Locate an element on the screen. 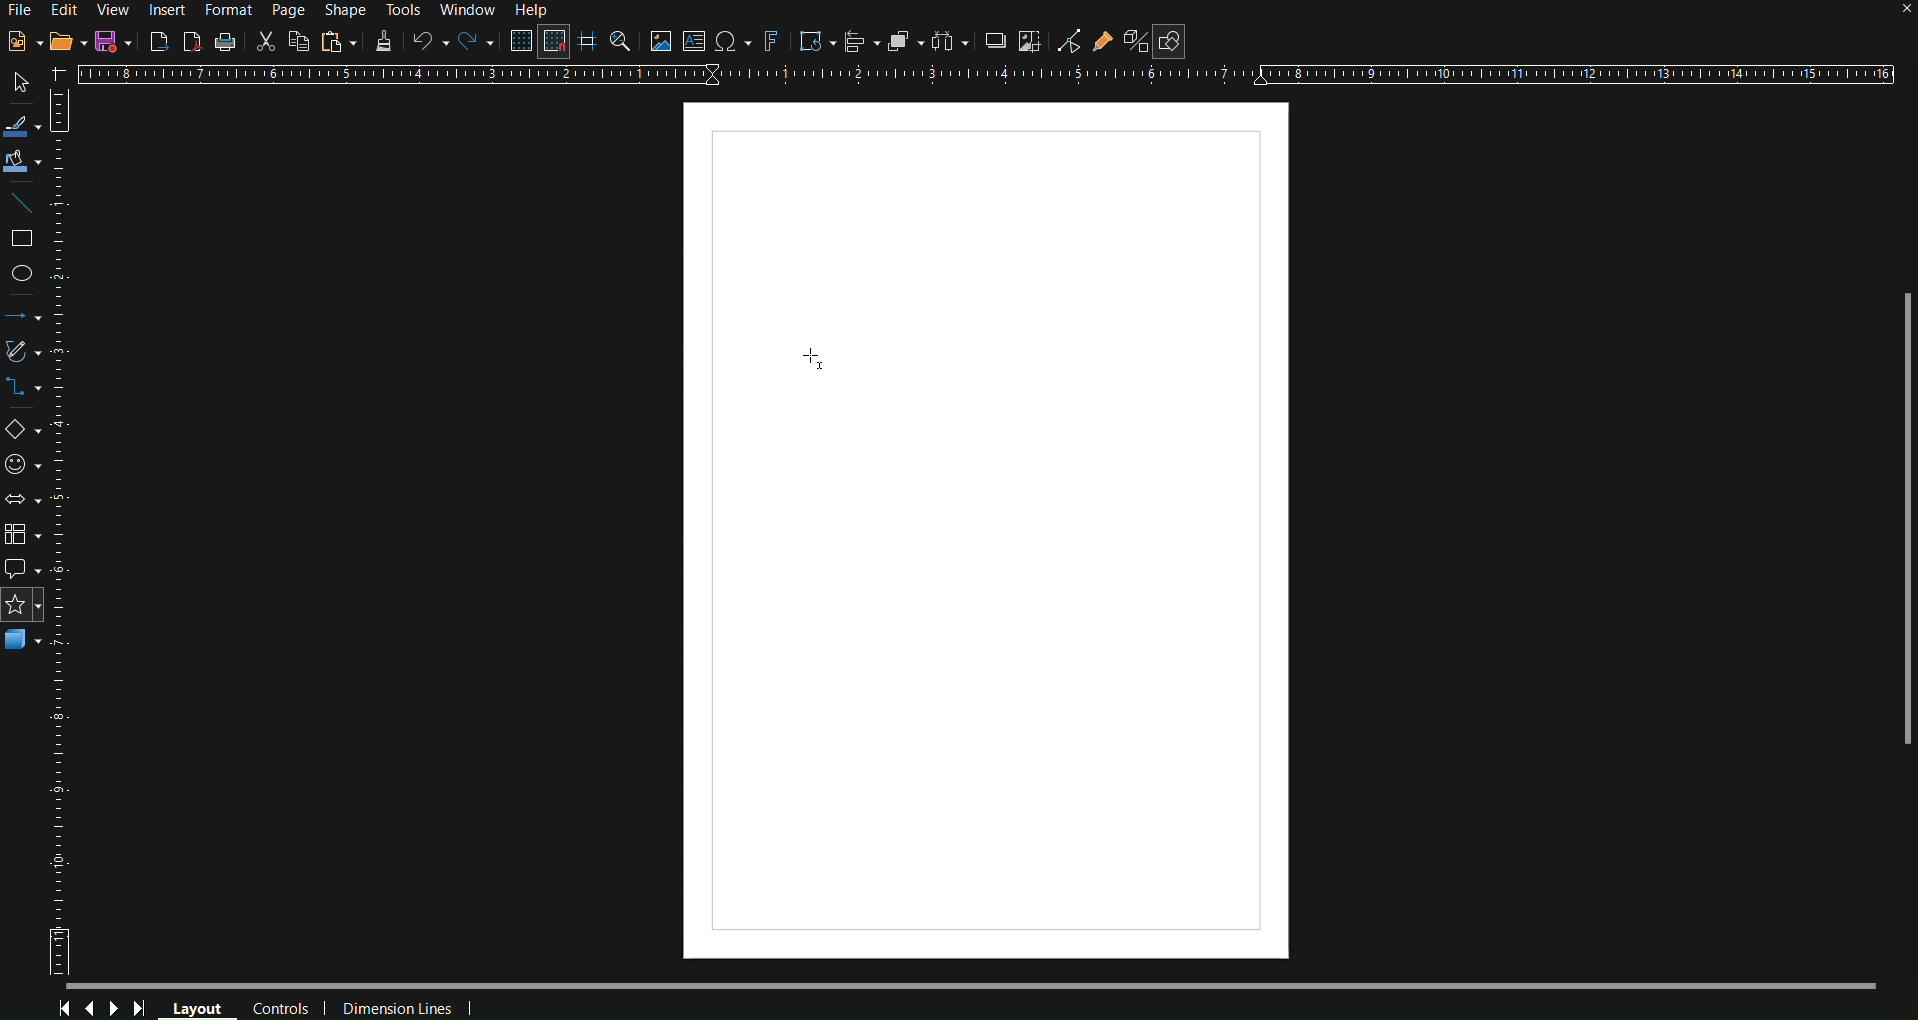 This screenshot has width=1918, height=1020. Select is located at coordinates (22, 127).